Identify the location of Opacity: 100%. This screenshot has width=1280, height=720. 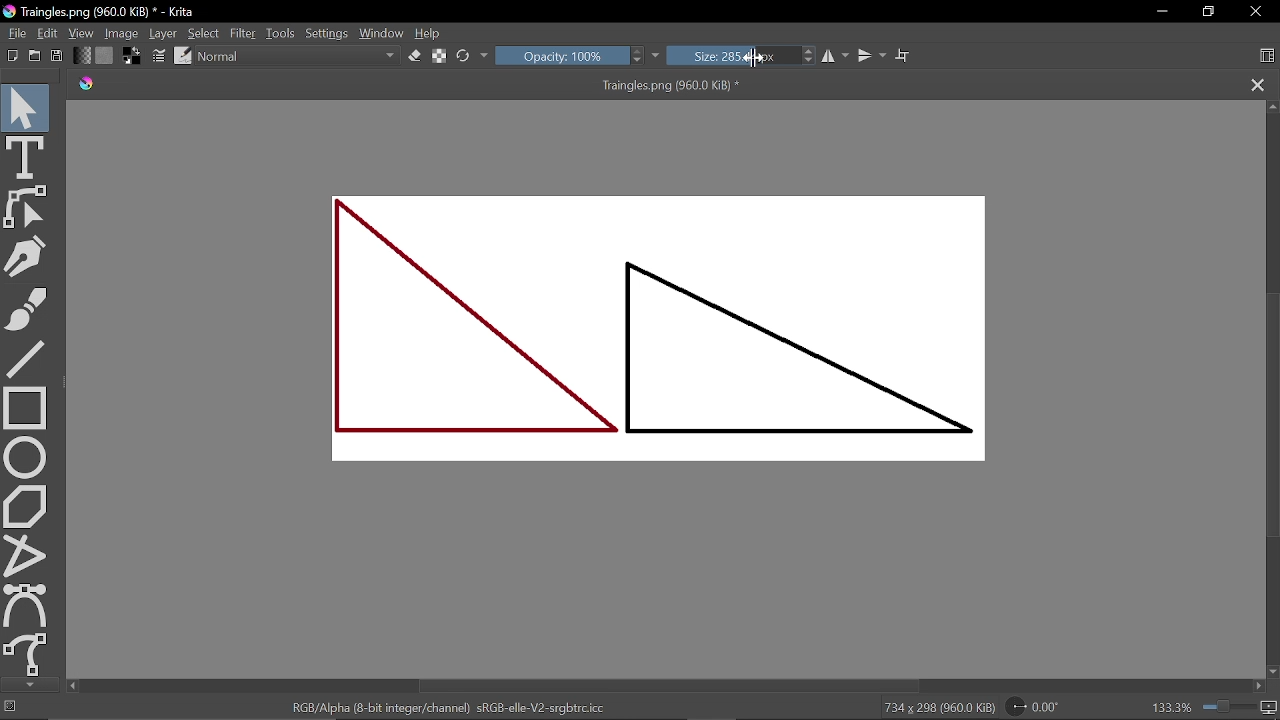
(570, 56).